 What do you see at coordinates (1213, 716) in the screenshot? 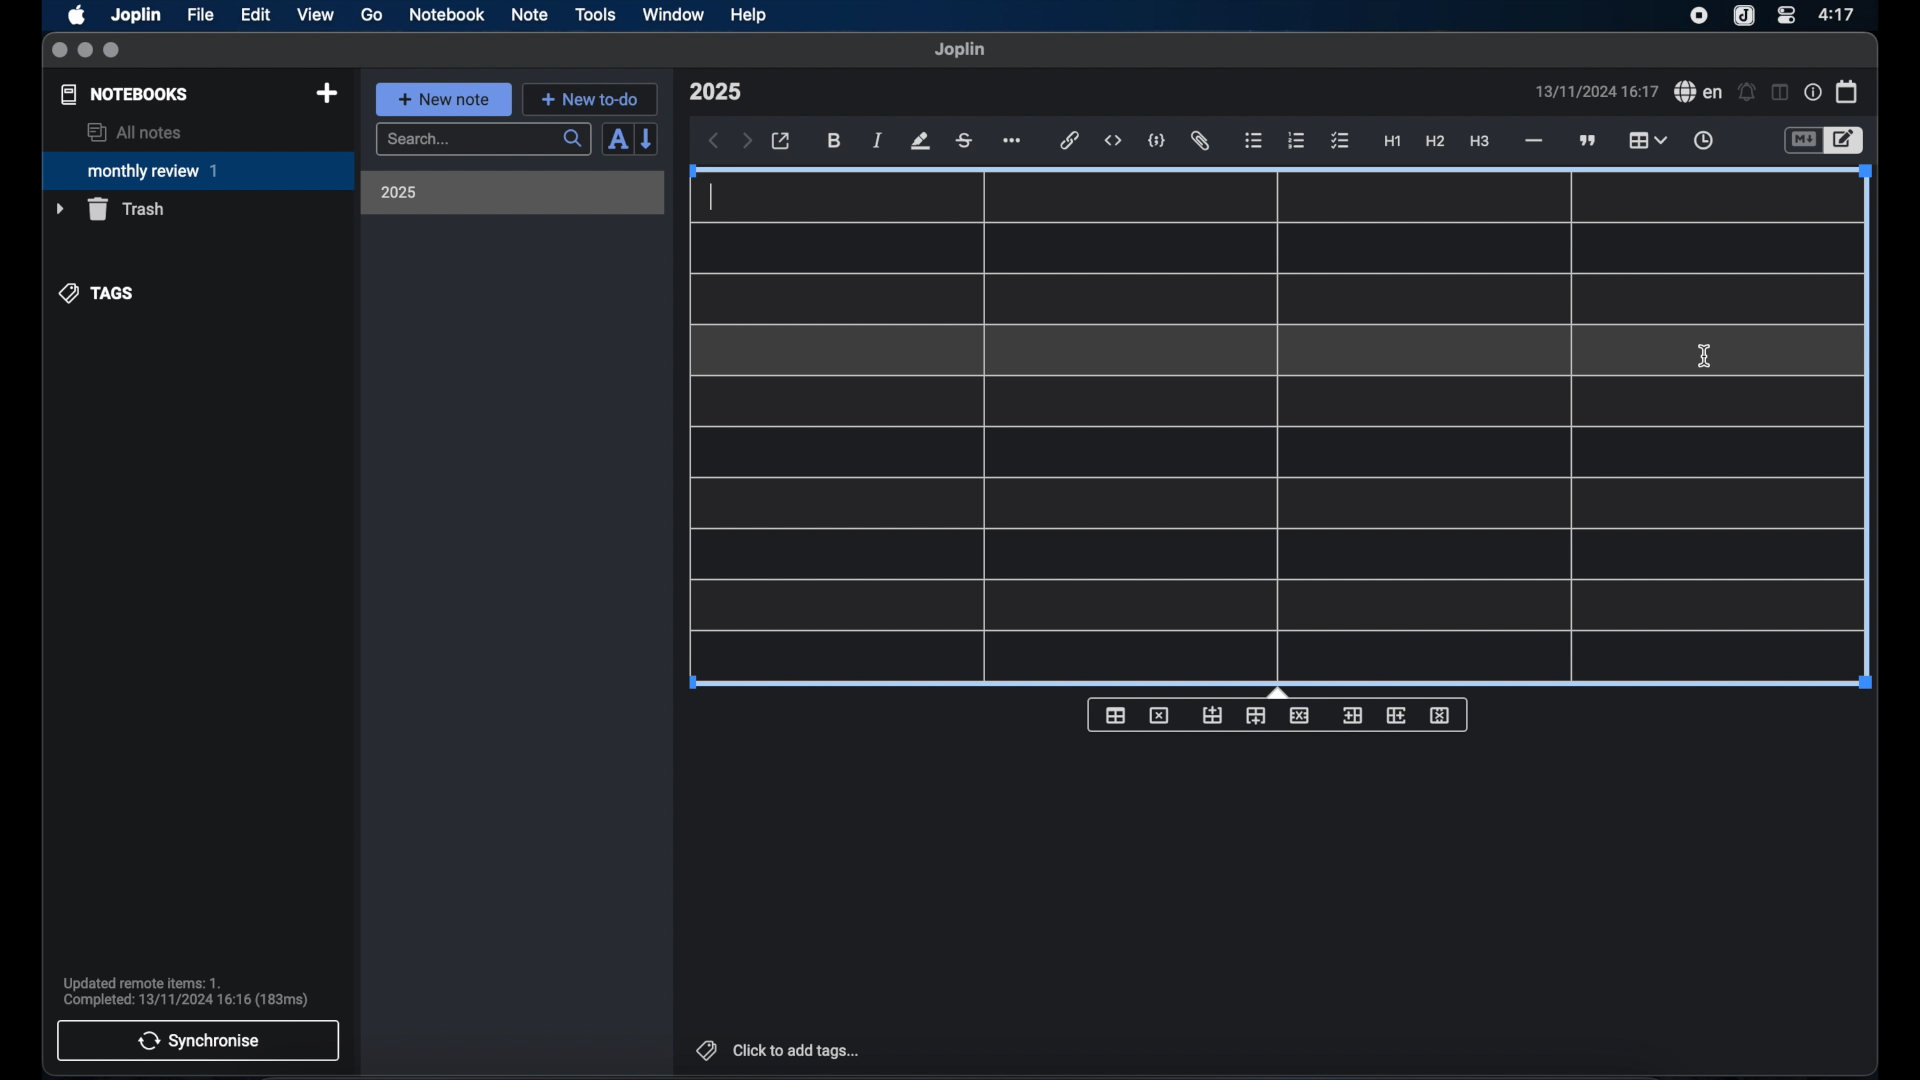
I see `insert row before` at bounding box center [1213, 716].